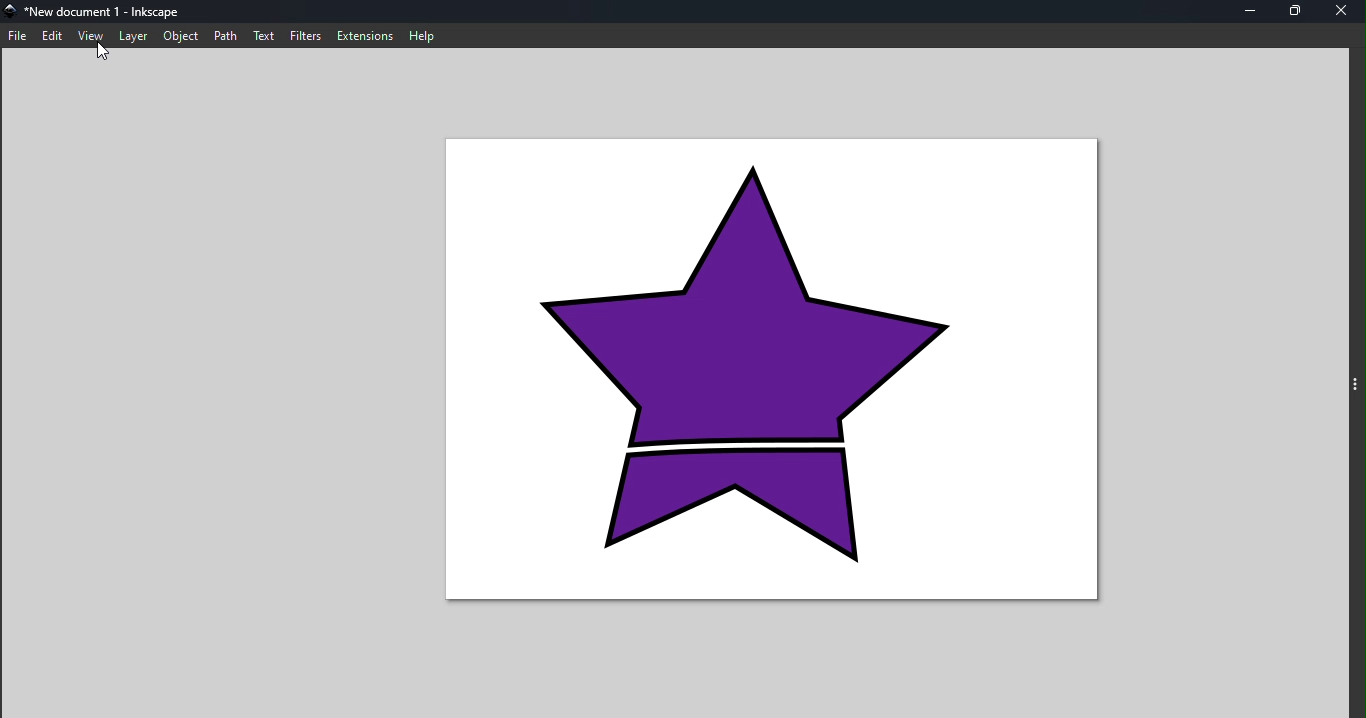  Describe the element at coordinates (778, 367) in the screenshot. I see `Canvas` at that location.